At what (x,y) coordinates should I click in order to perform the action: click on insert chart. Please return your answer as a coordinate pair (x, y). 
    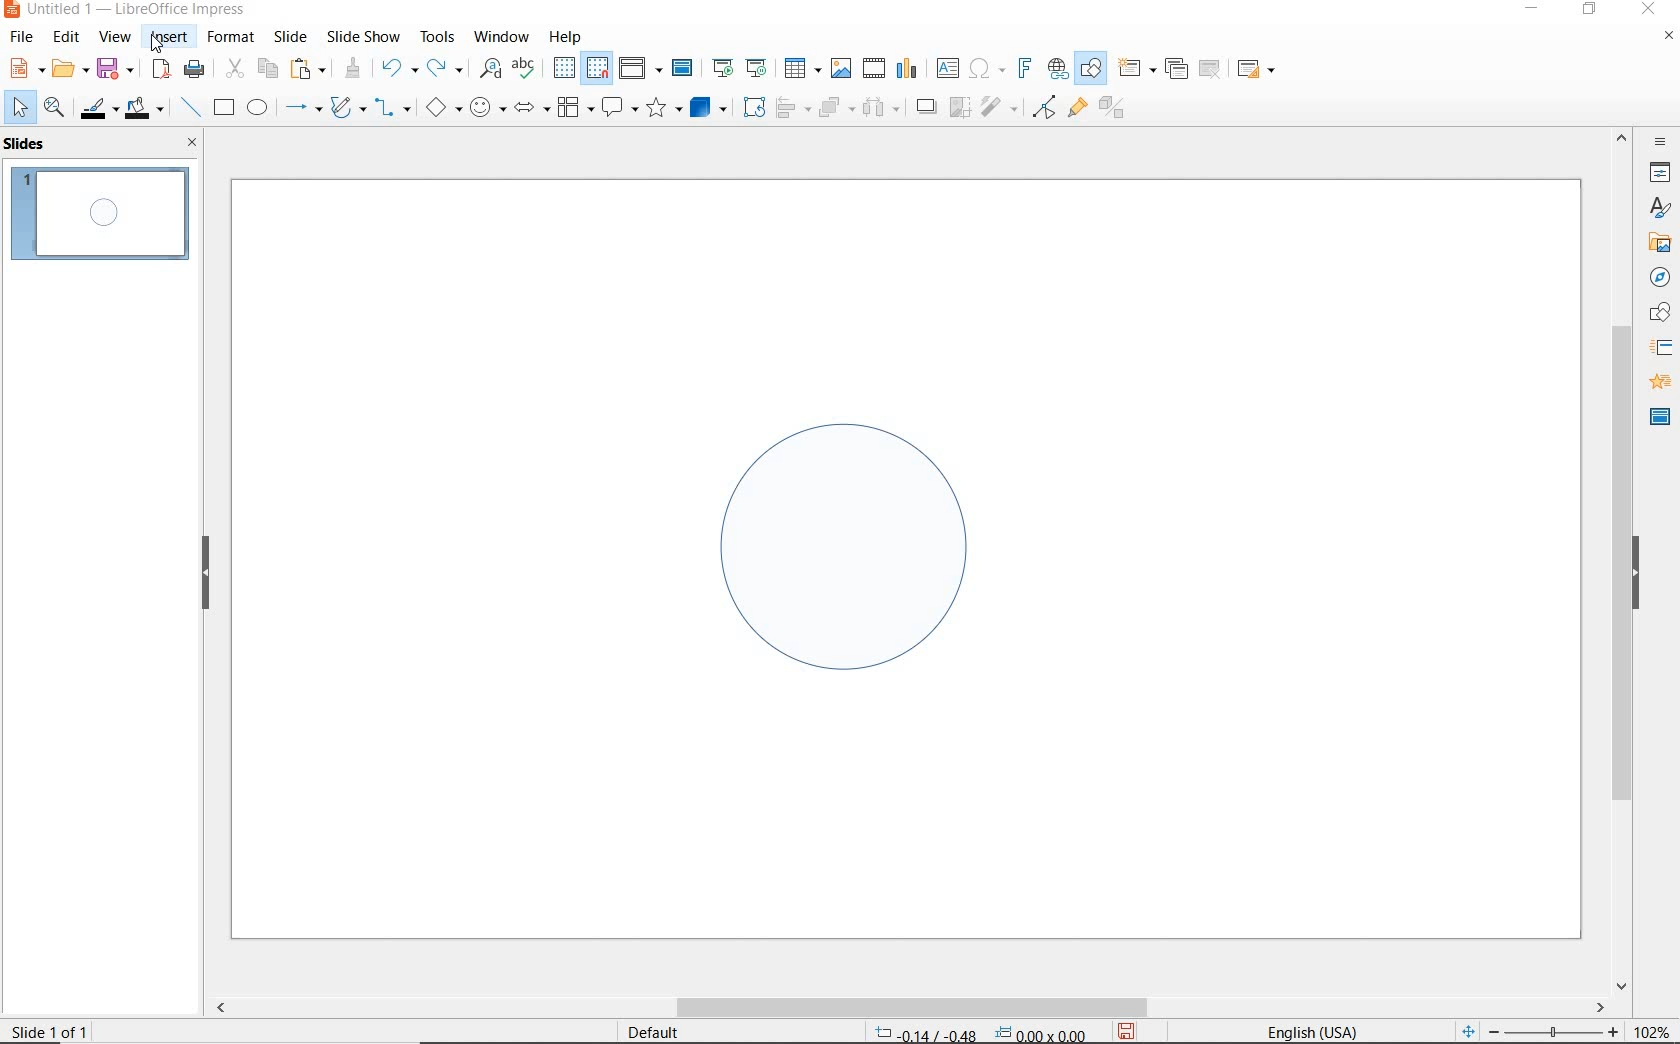
    Looking at the image, I should click on (907, 69).